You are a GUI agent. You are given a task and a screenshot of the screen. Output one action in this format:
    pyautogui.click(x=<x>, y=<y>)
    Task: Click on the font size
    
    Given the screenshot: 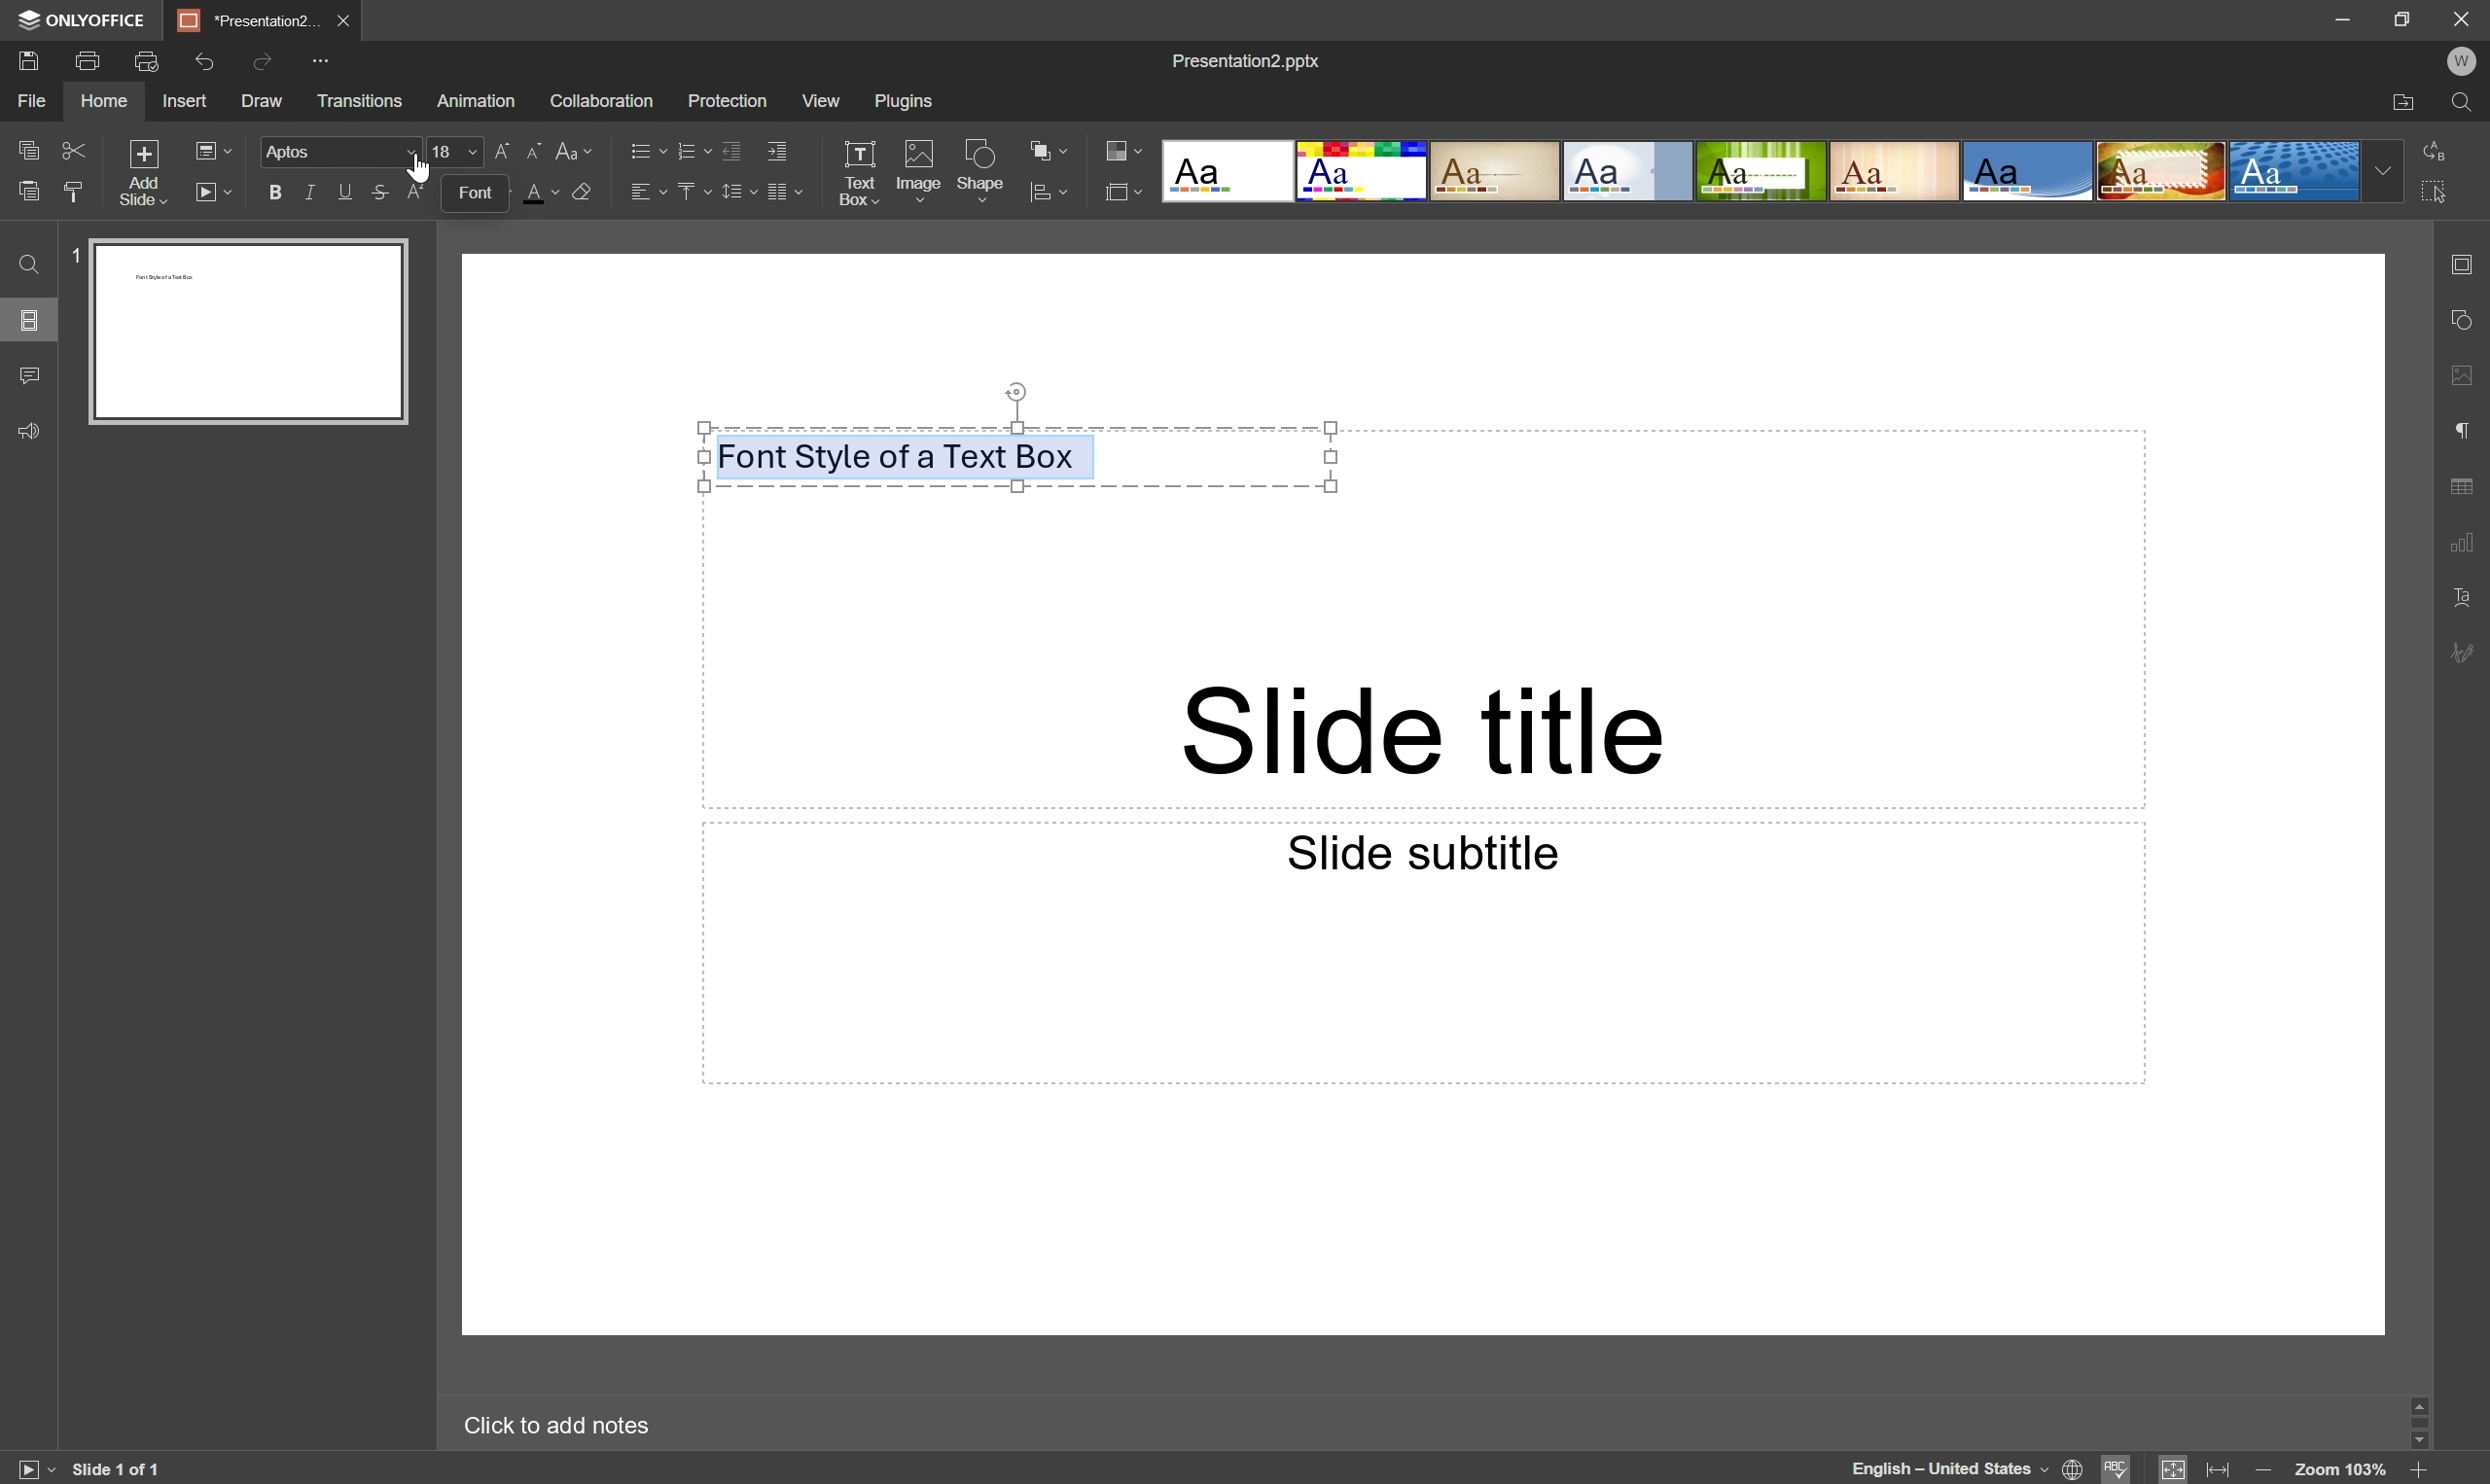 What is the action you would take?
    pyautogui.click(x=456, y=151)
    